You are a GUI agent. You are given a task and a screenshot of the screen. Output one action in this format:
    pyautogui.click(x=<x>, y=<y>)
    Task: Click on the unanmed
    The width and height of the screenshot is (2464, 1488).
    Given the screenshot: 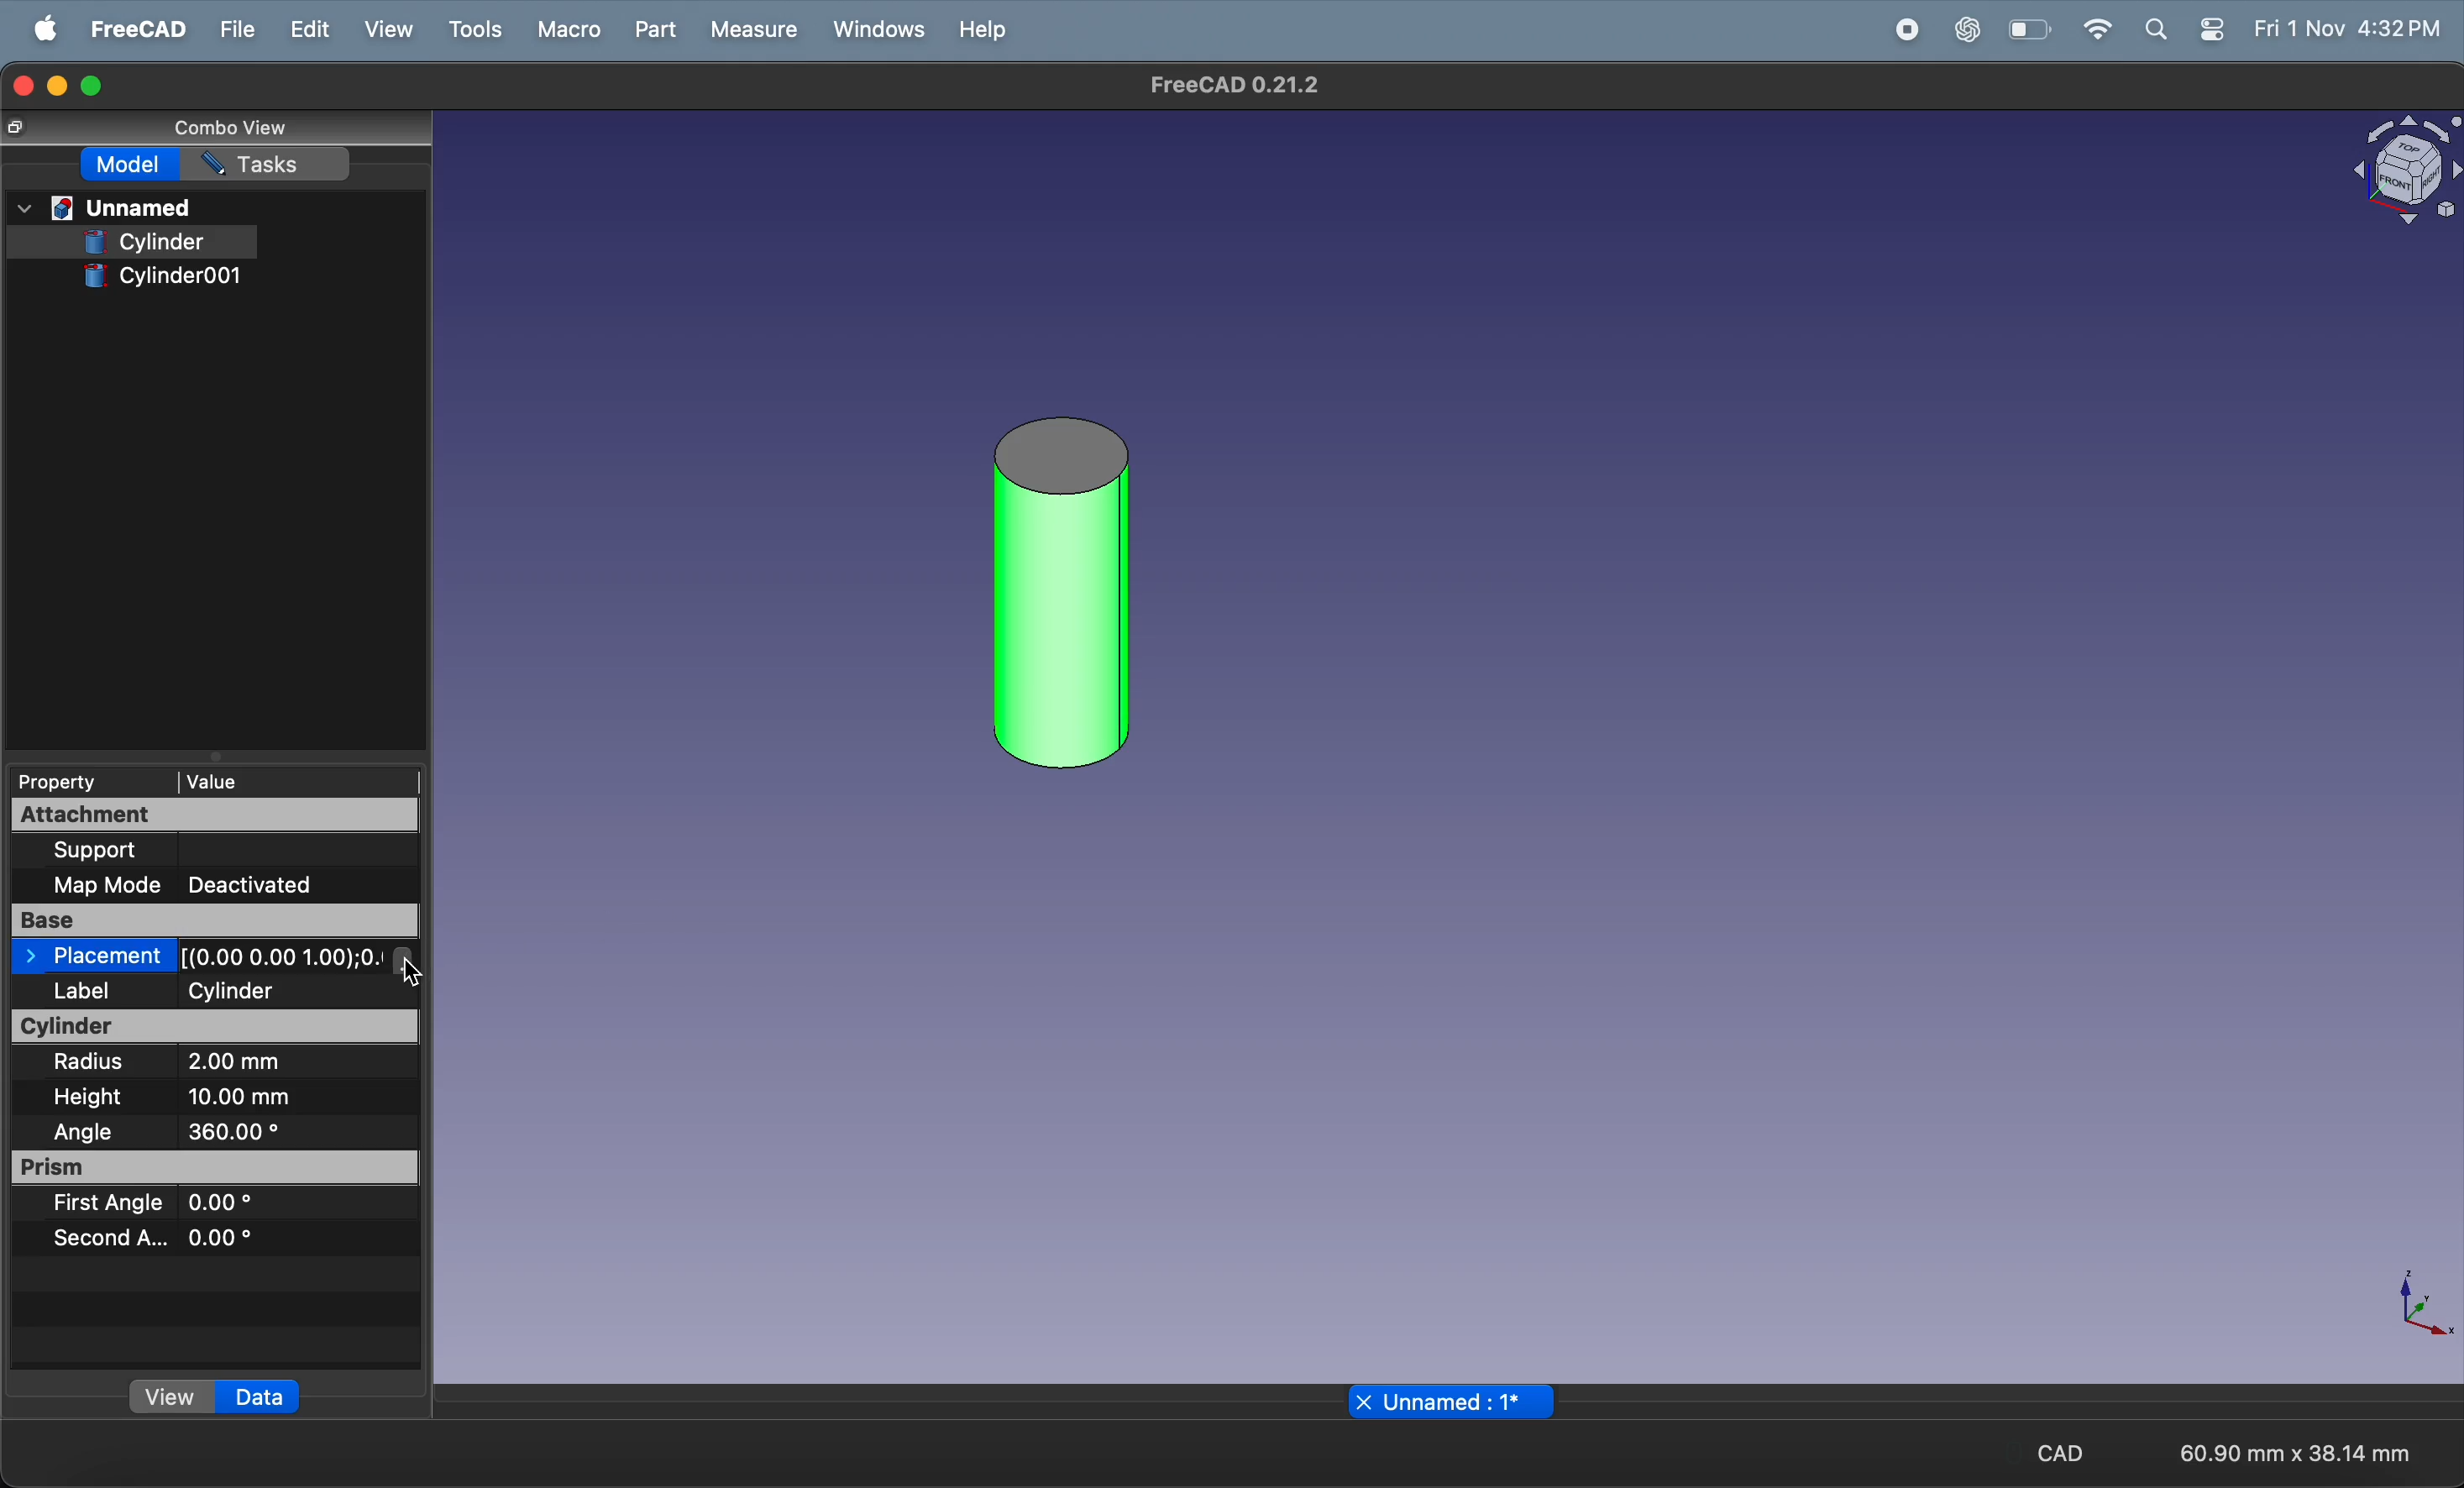 What is the action you would take?
    pyautogui.click(x=105, y=209)
    